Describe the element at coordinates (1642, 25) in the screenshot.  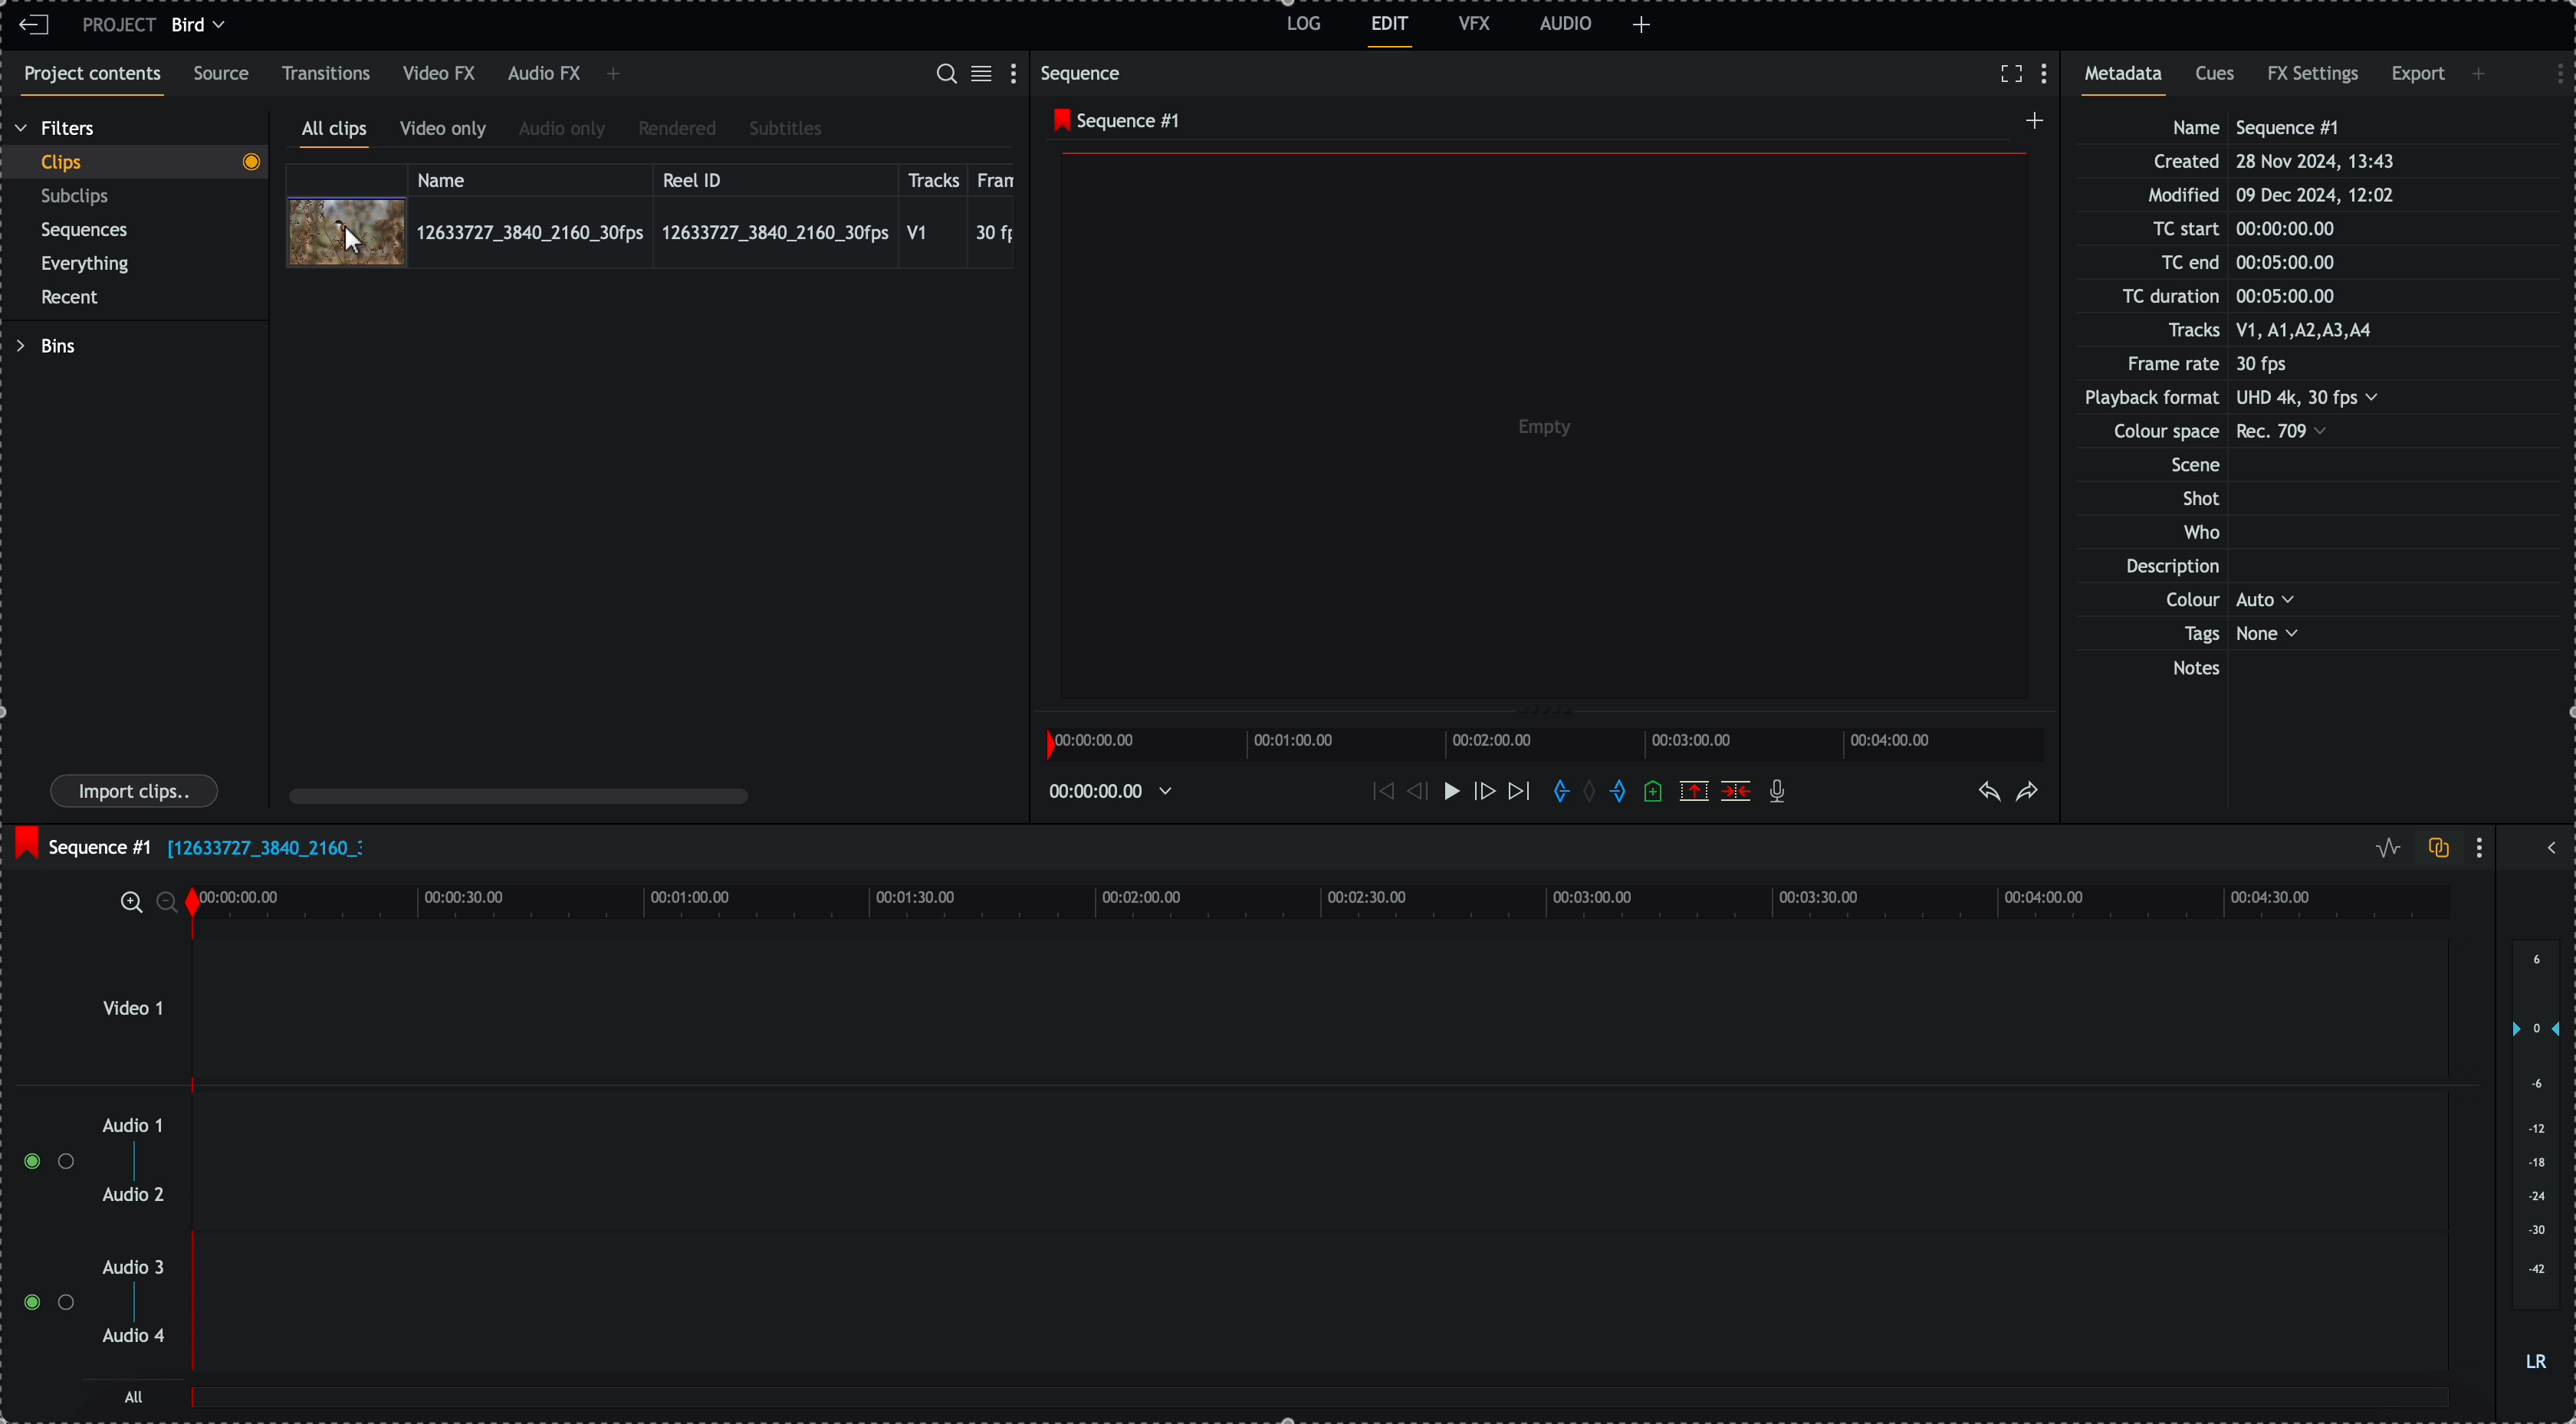
I see `add panel` at that location.